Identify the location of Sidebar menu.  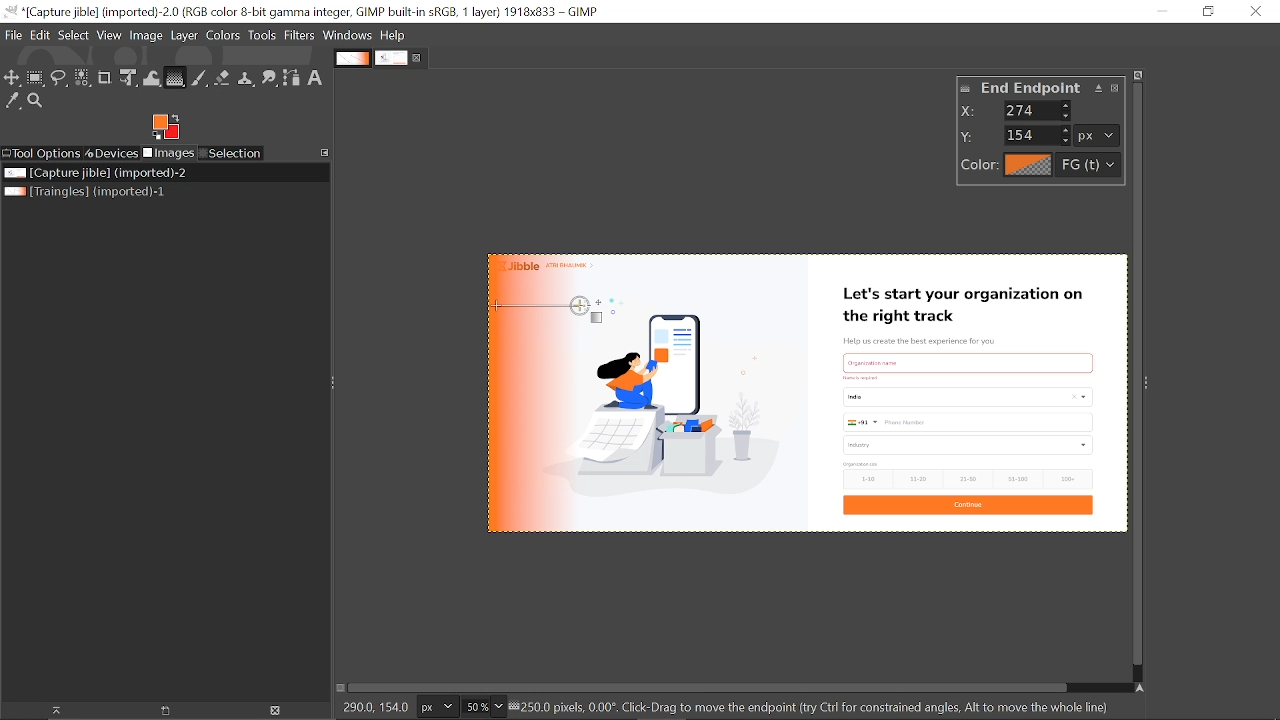
(1152, 379).